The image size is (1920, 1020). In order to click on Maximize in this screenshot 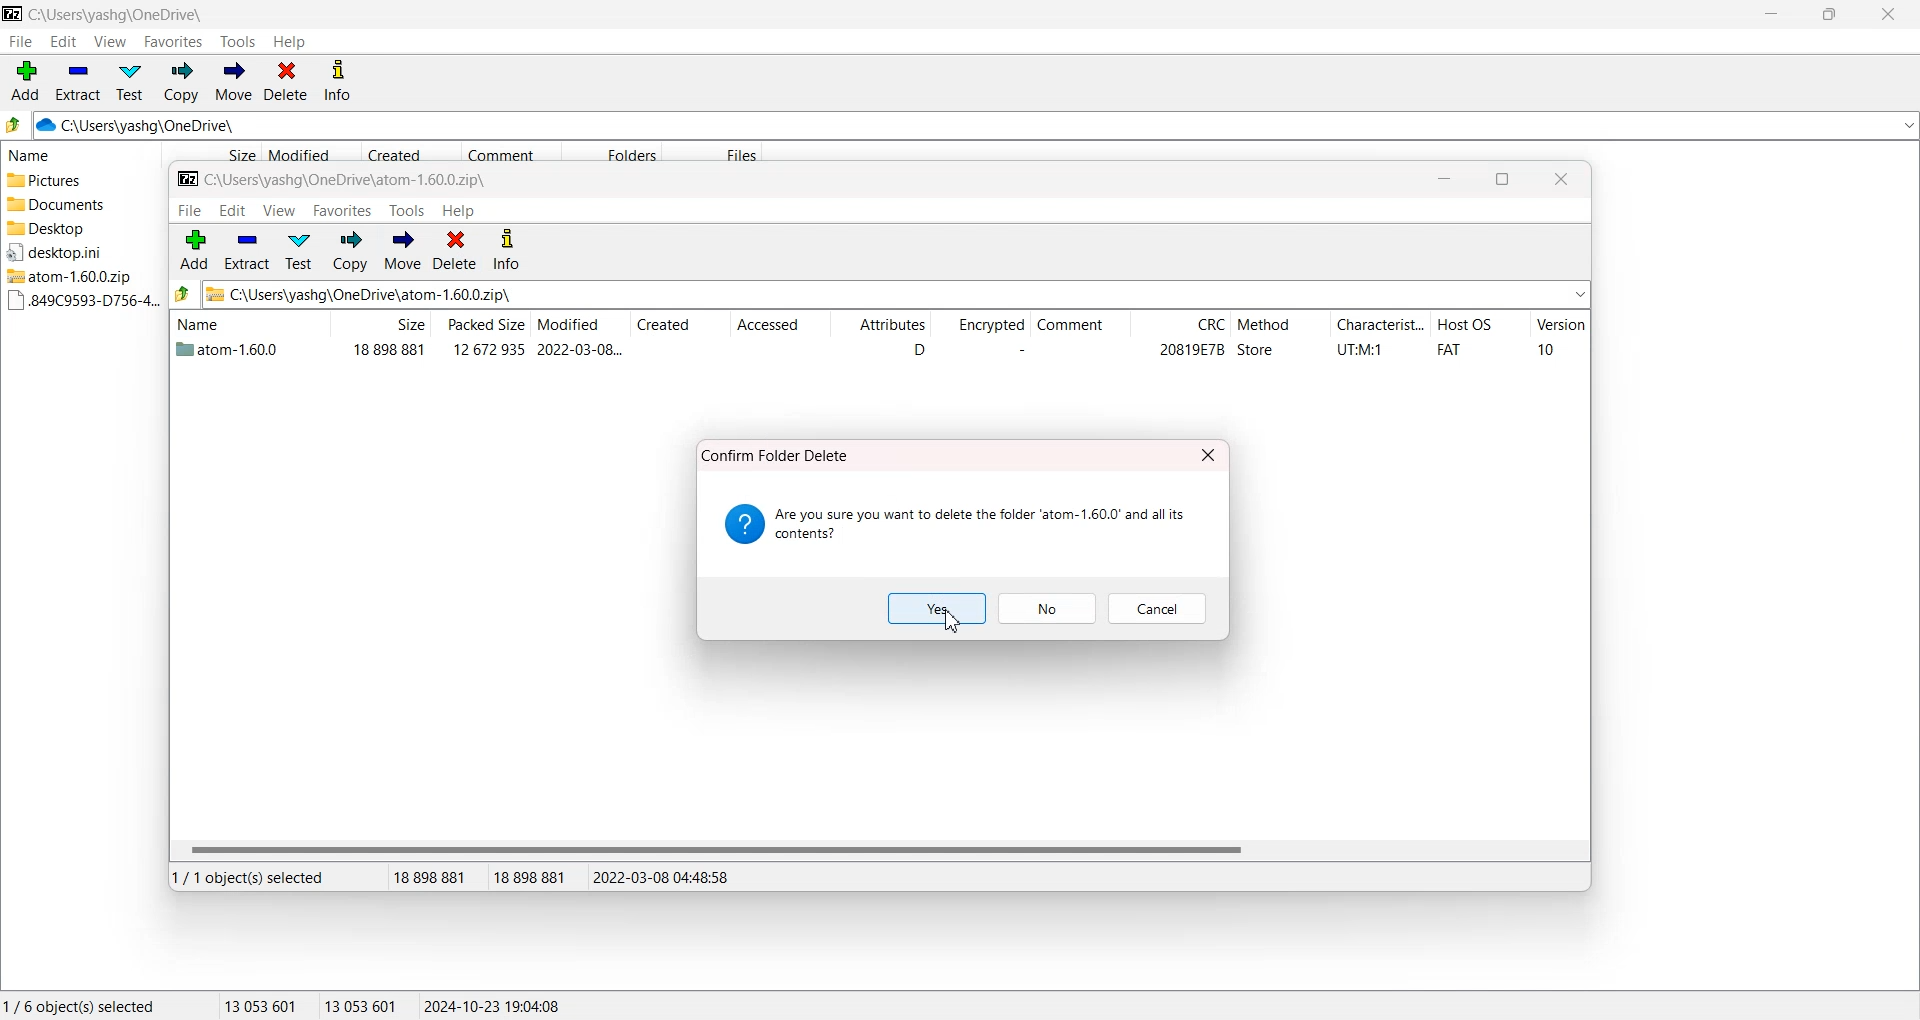, I will do `click(1828, 14)`.